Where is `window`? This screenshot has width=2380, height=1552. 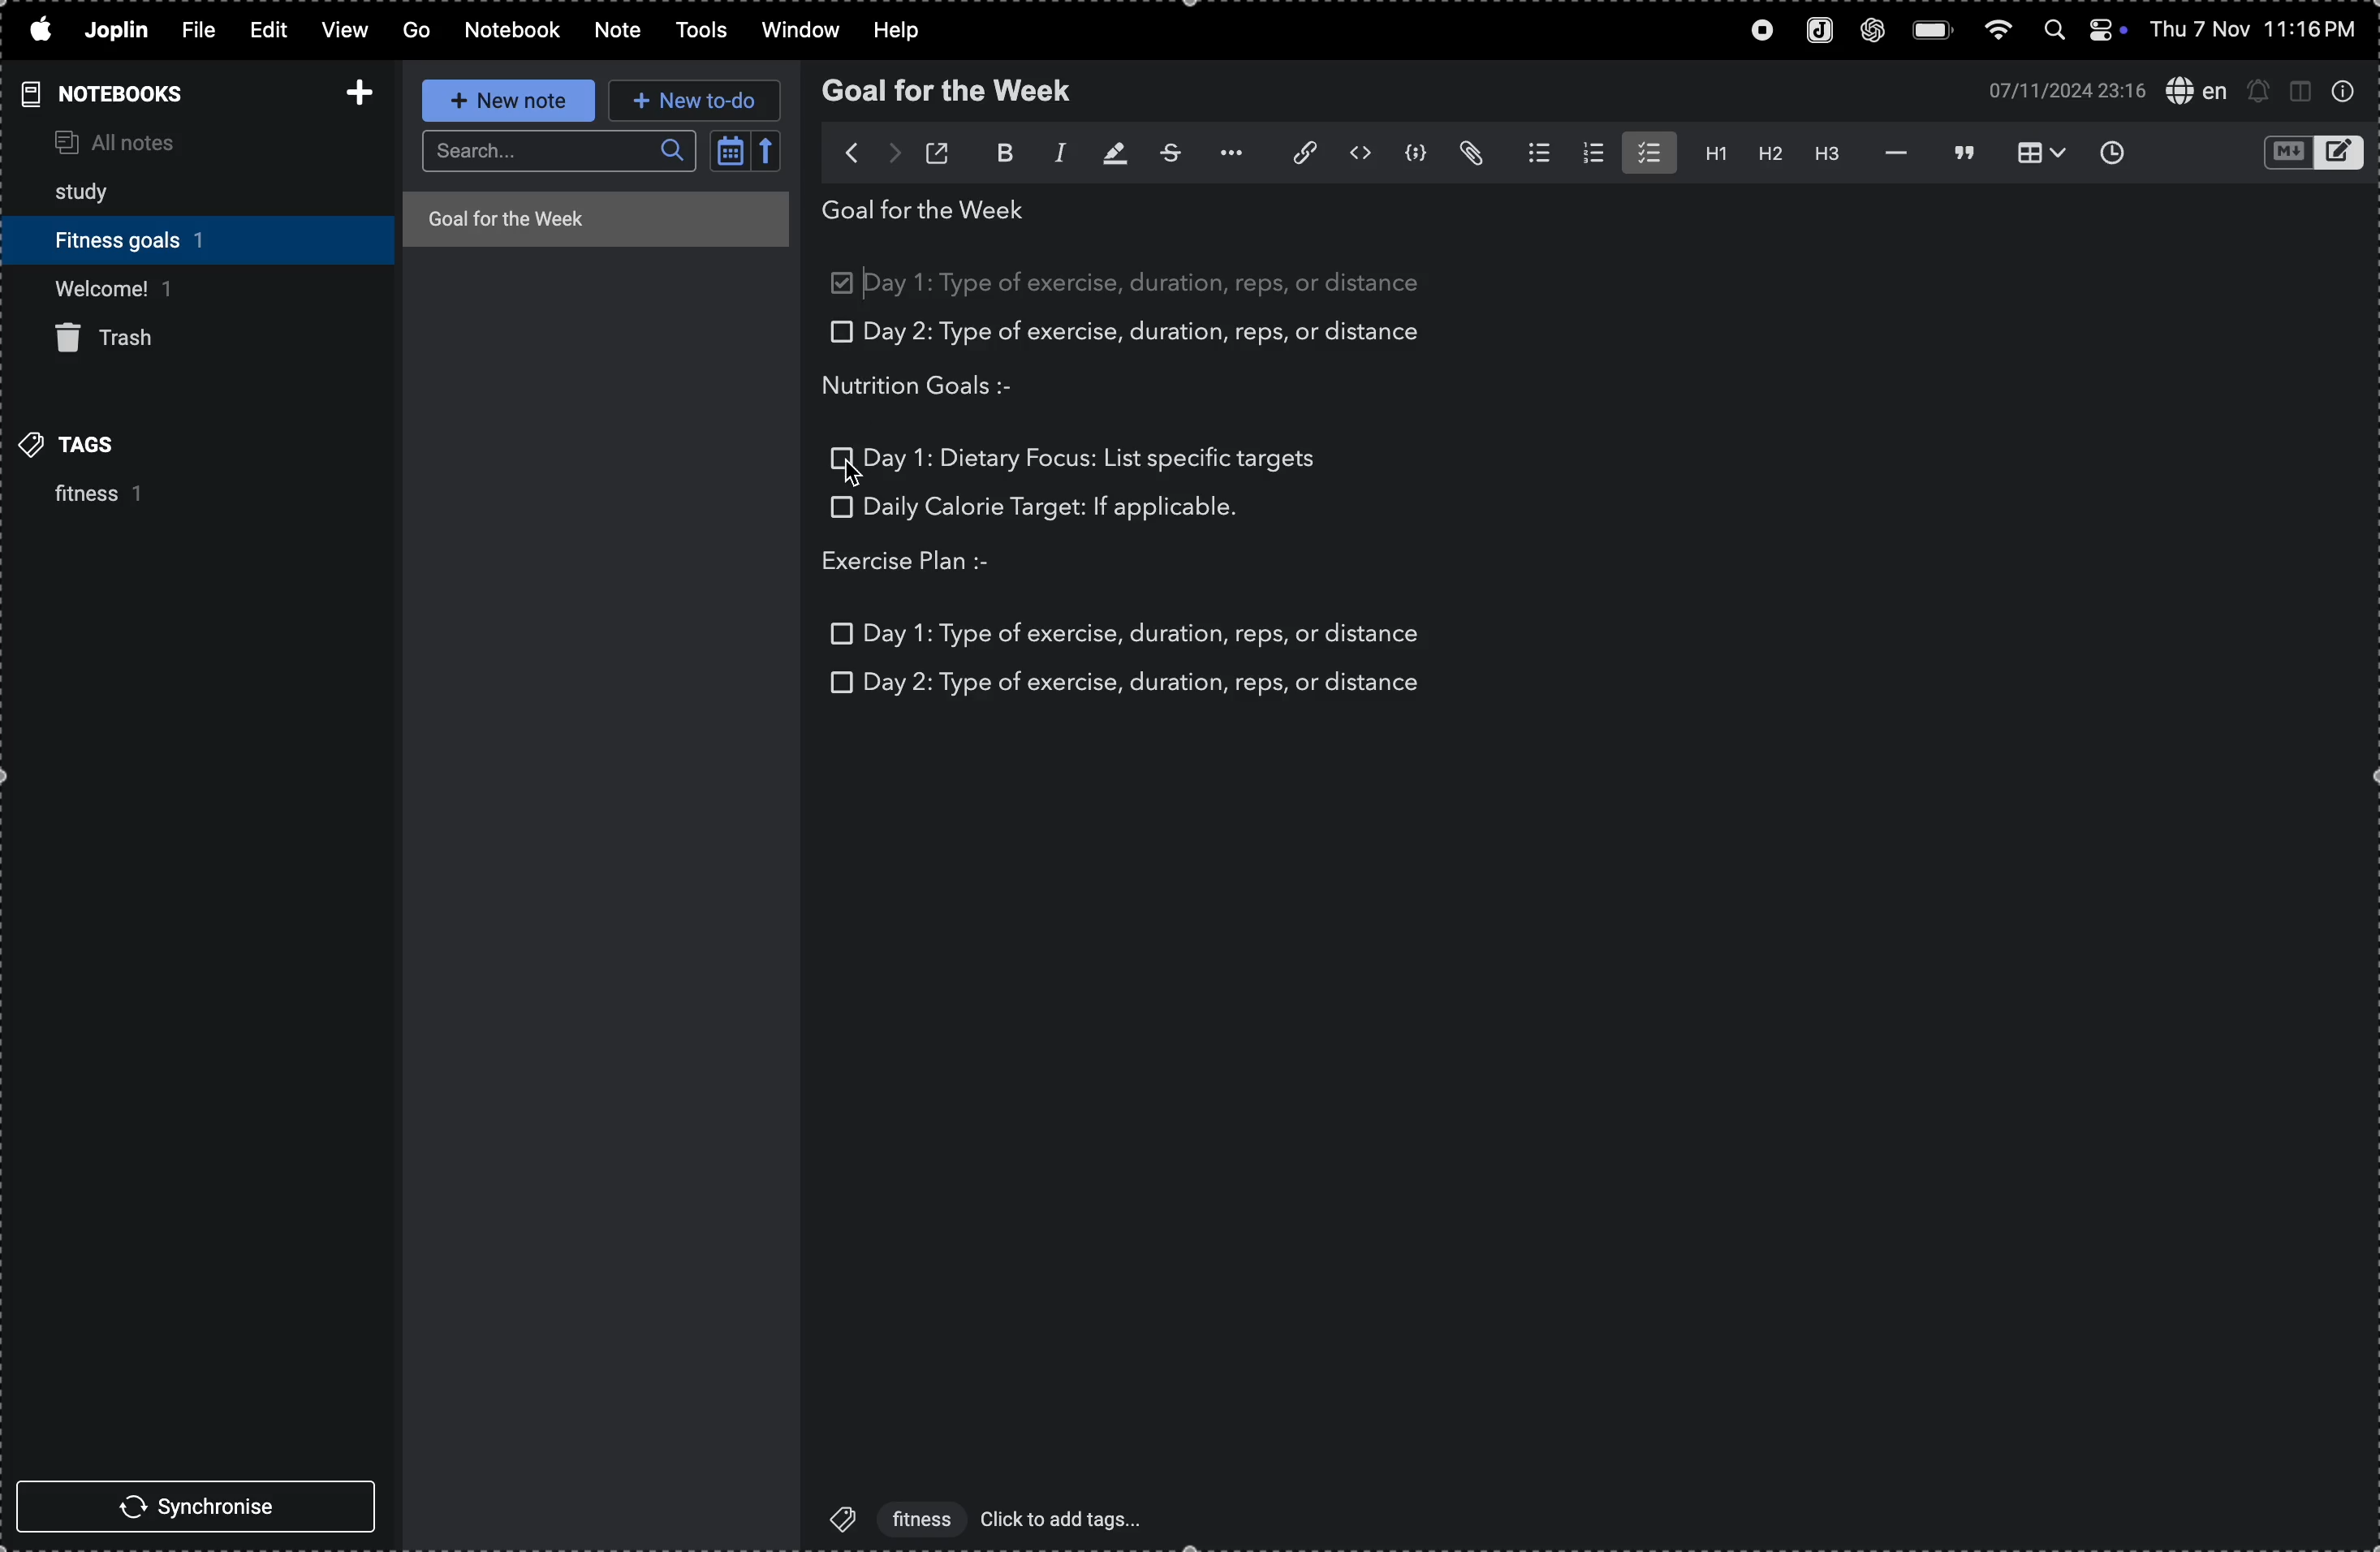
window is located at coordinates (795, 32).